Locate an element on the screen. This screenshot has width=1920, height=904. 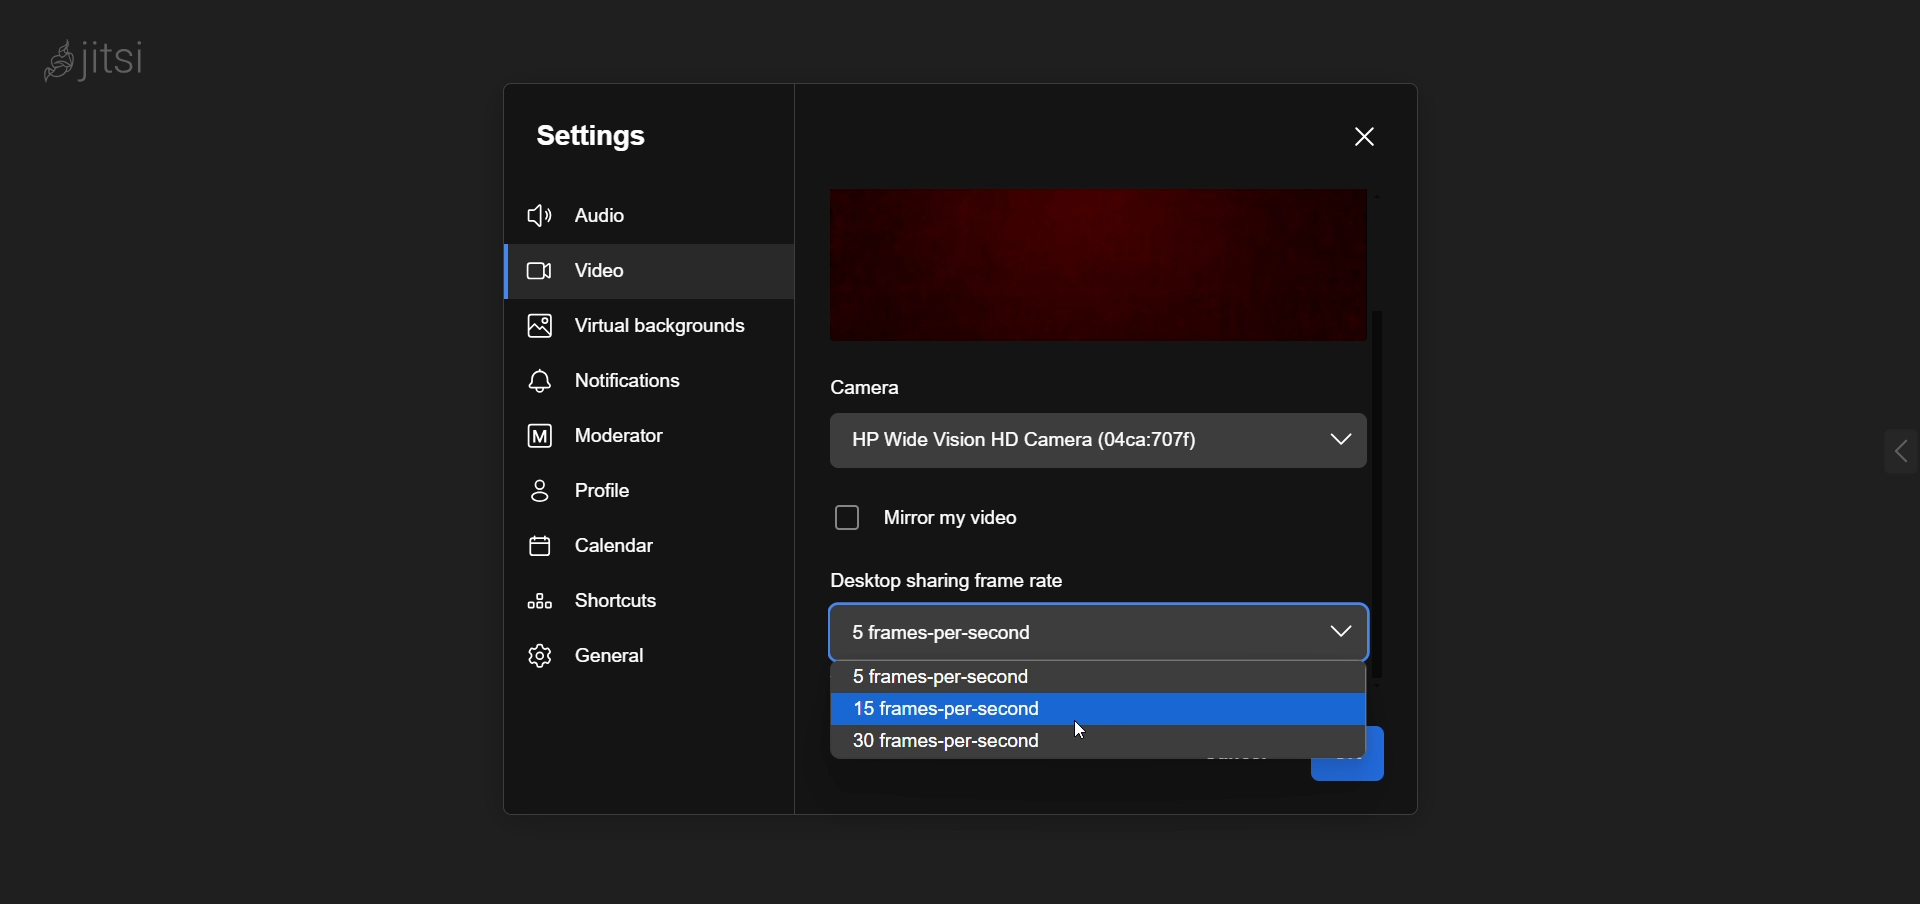
moderator is located at coordinates (605, 434).